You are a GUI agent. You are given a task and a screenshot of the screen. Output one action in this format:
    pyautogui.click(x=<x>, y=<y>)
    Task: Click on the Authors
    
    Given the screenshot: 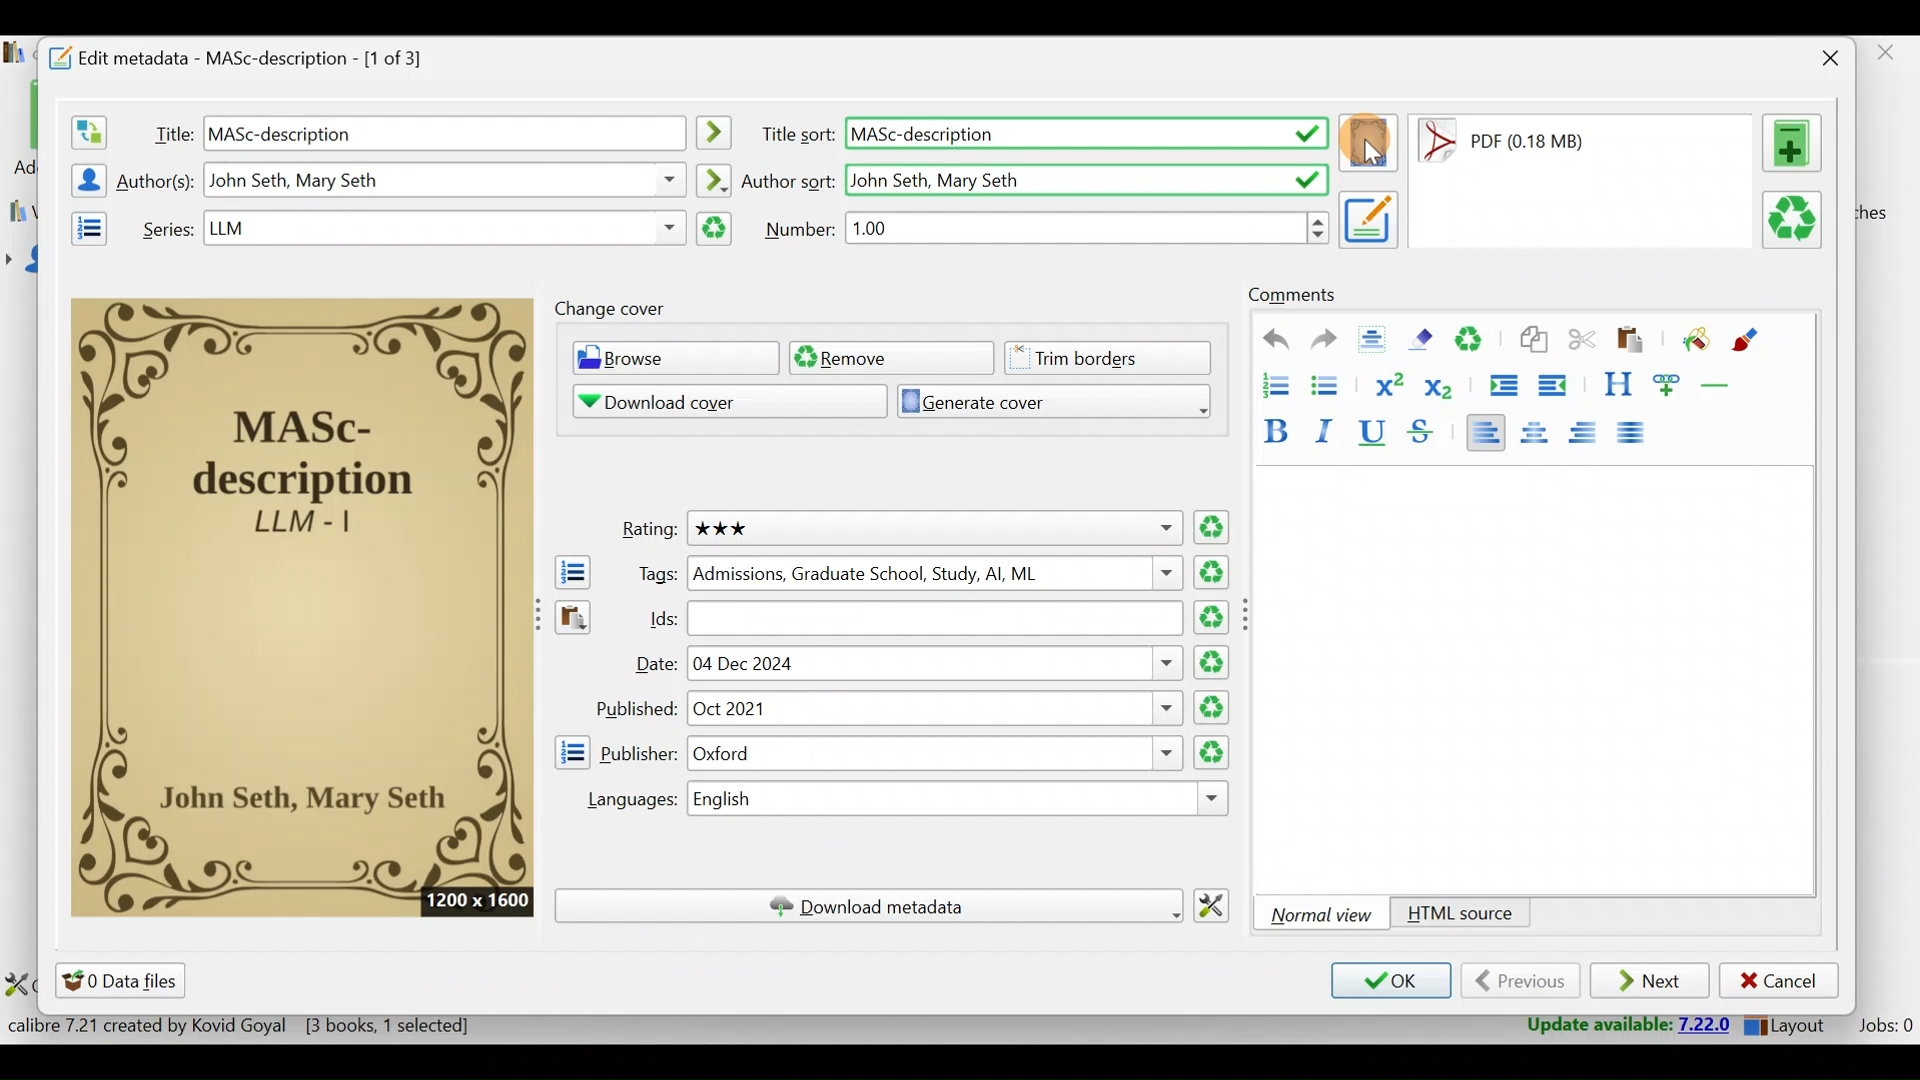 What is the action you would take?
    pyautogui.click(x=158, y=182)
    